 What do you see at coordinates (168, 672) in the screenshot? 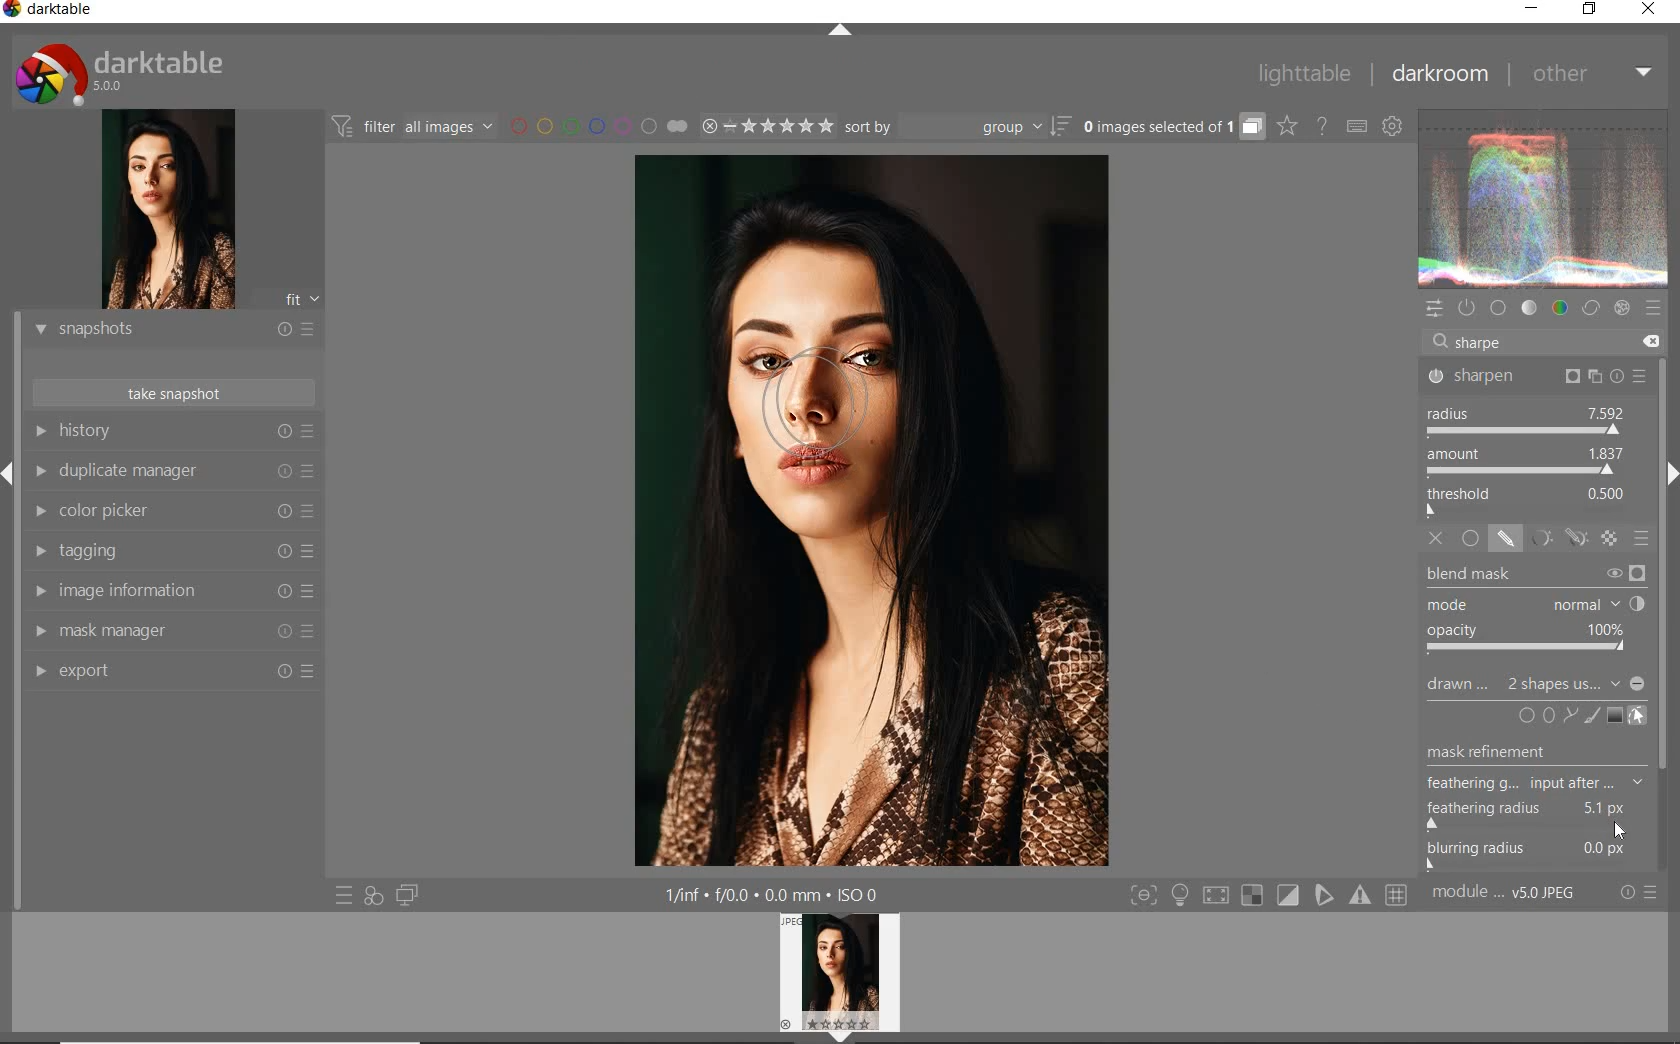
I see `EXPORT` at bounding box center [168, 672].